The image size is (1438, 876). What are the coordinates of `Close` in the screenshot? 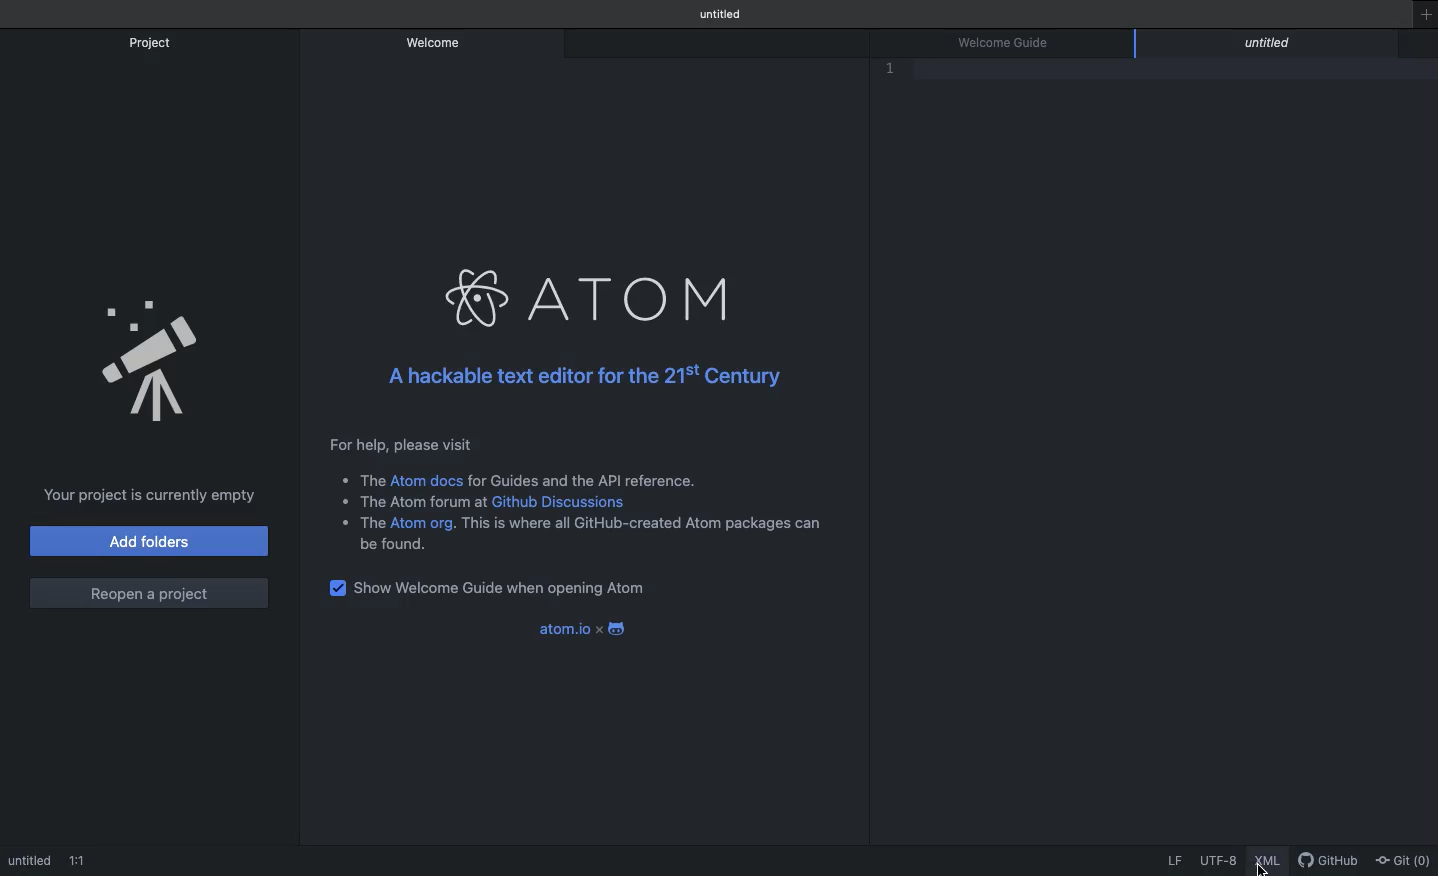 It's located at (1385, 43).